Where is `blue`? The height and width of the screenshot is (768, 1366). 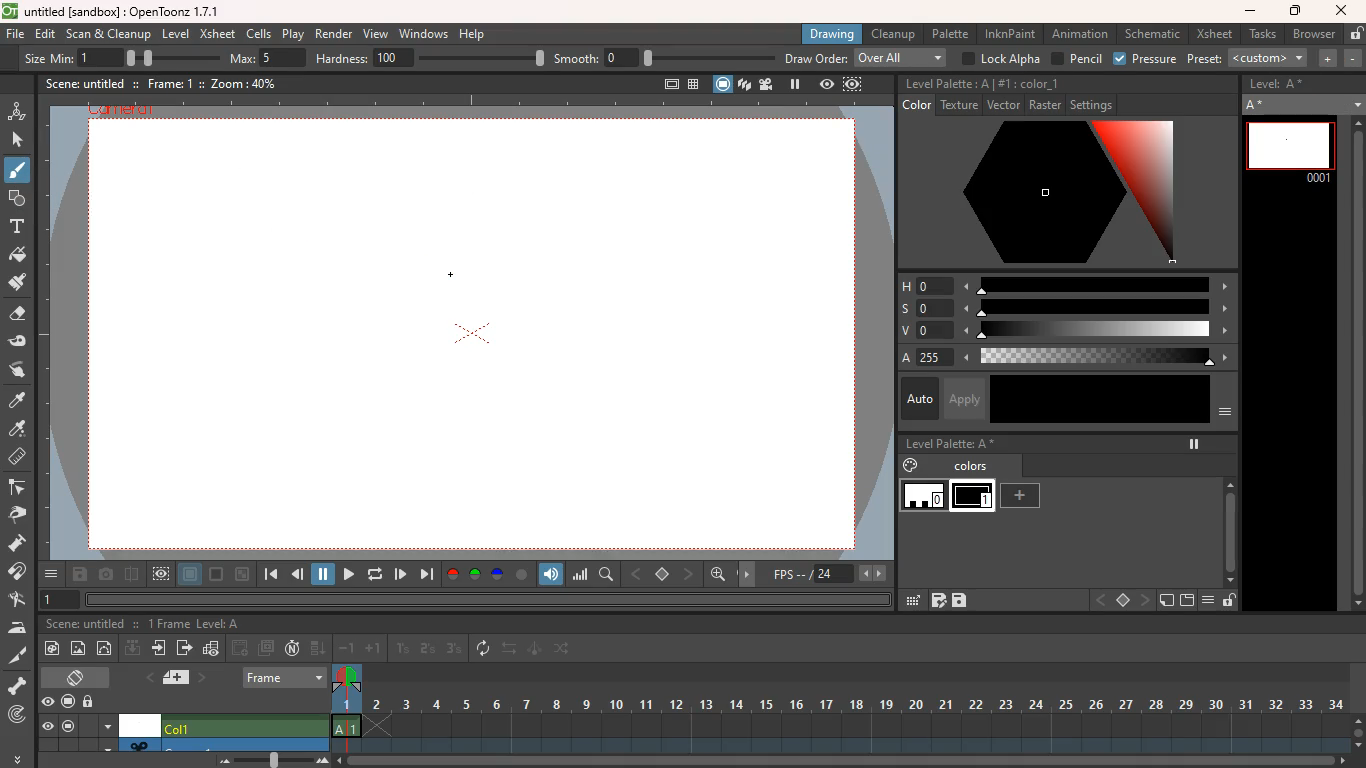 blue is located at coordinates (499, 575).